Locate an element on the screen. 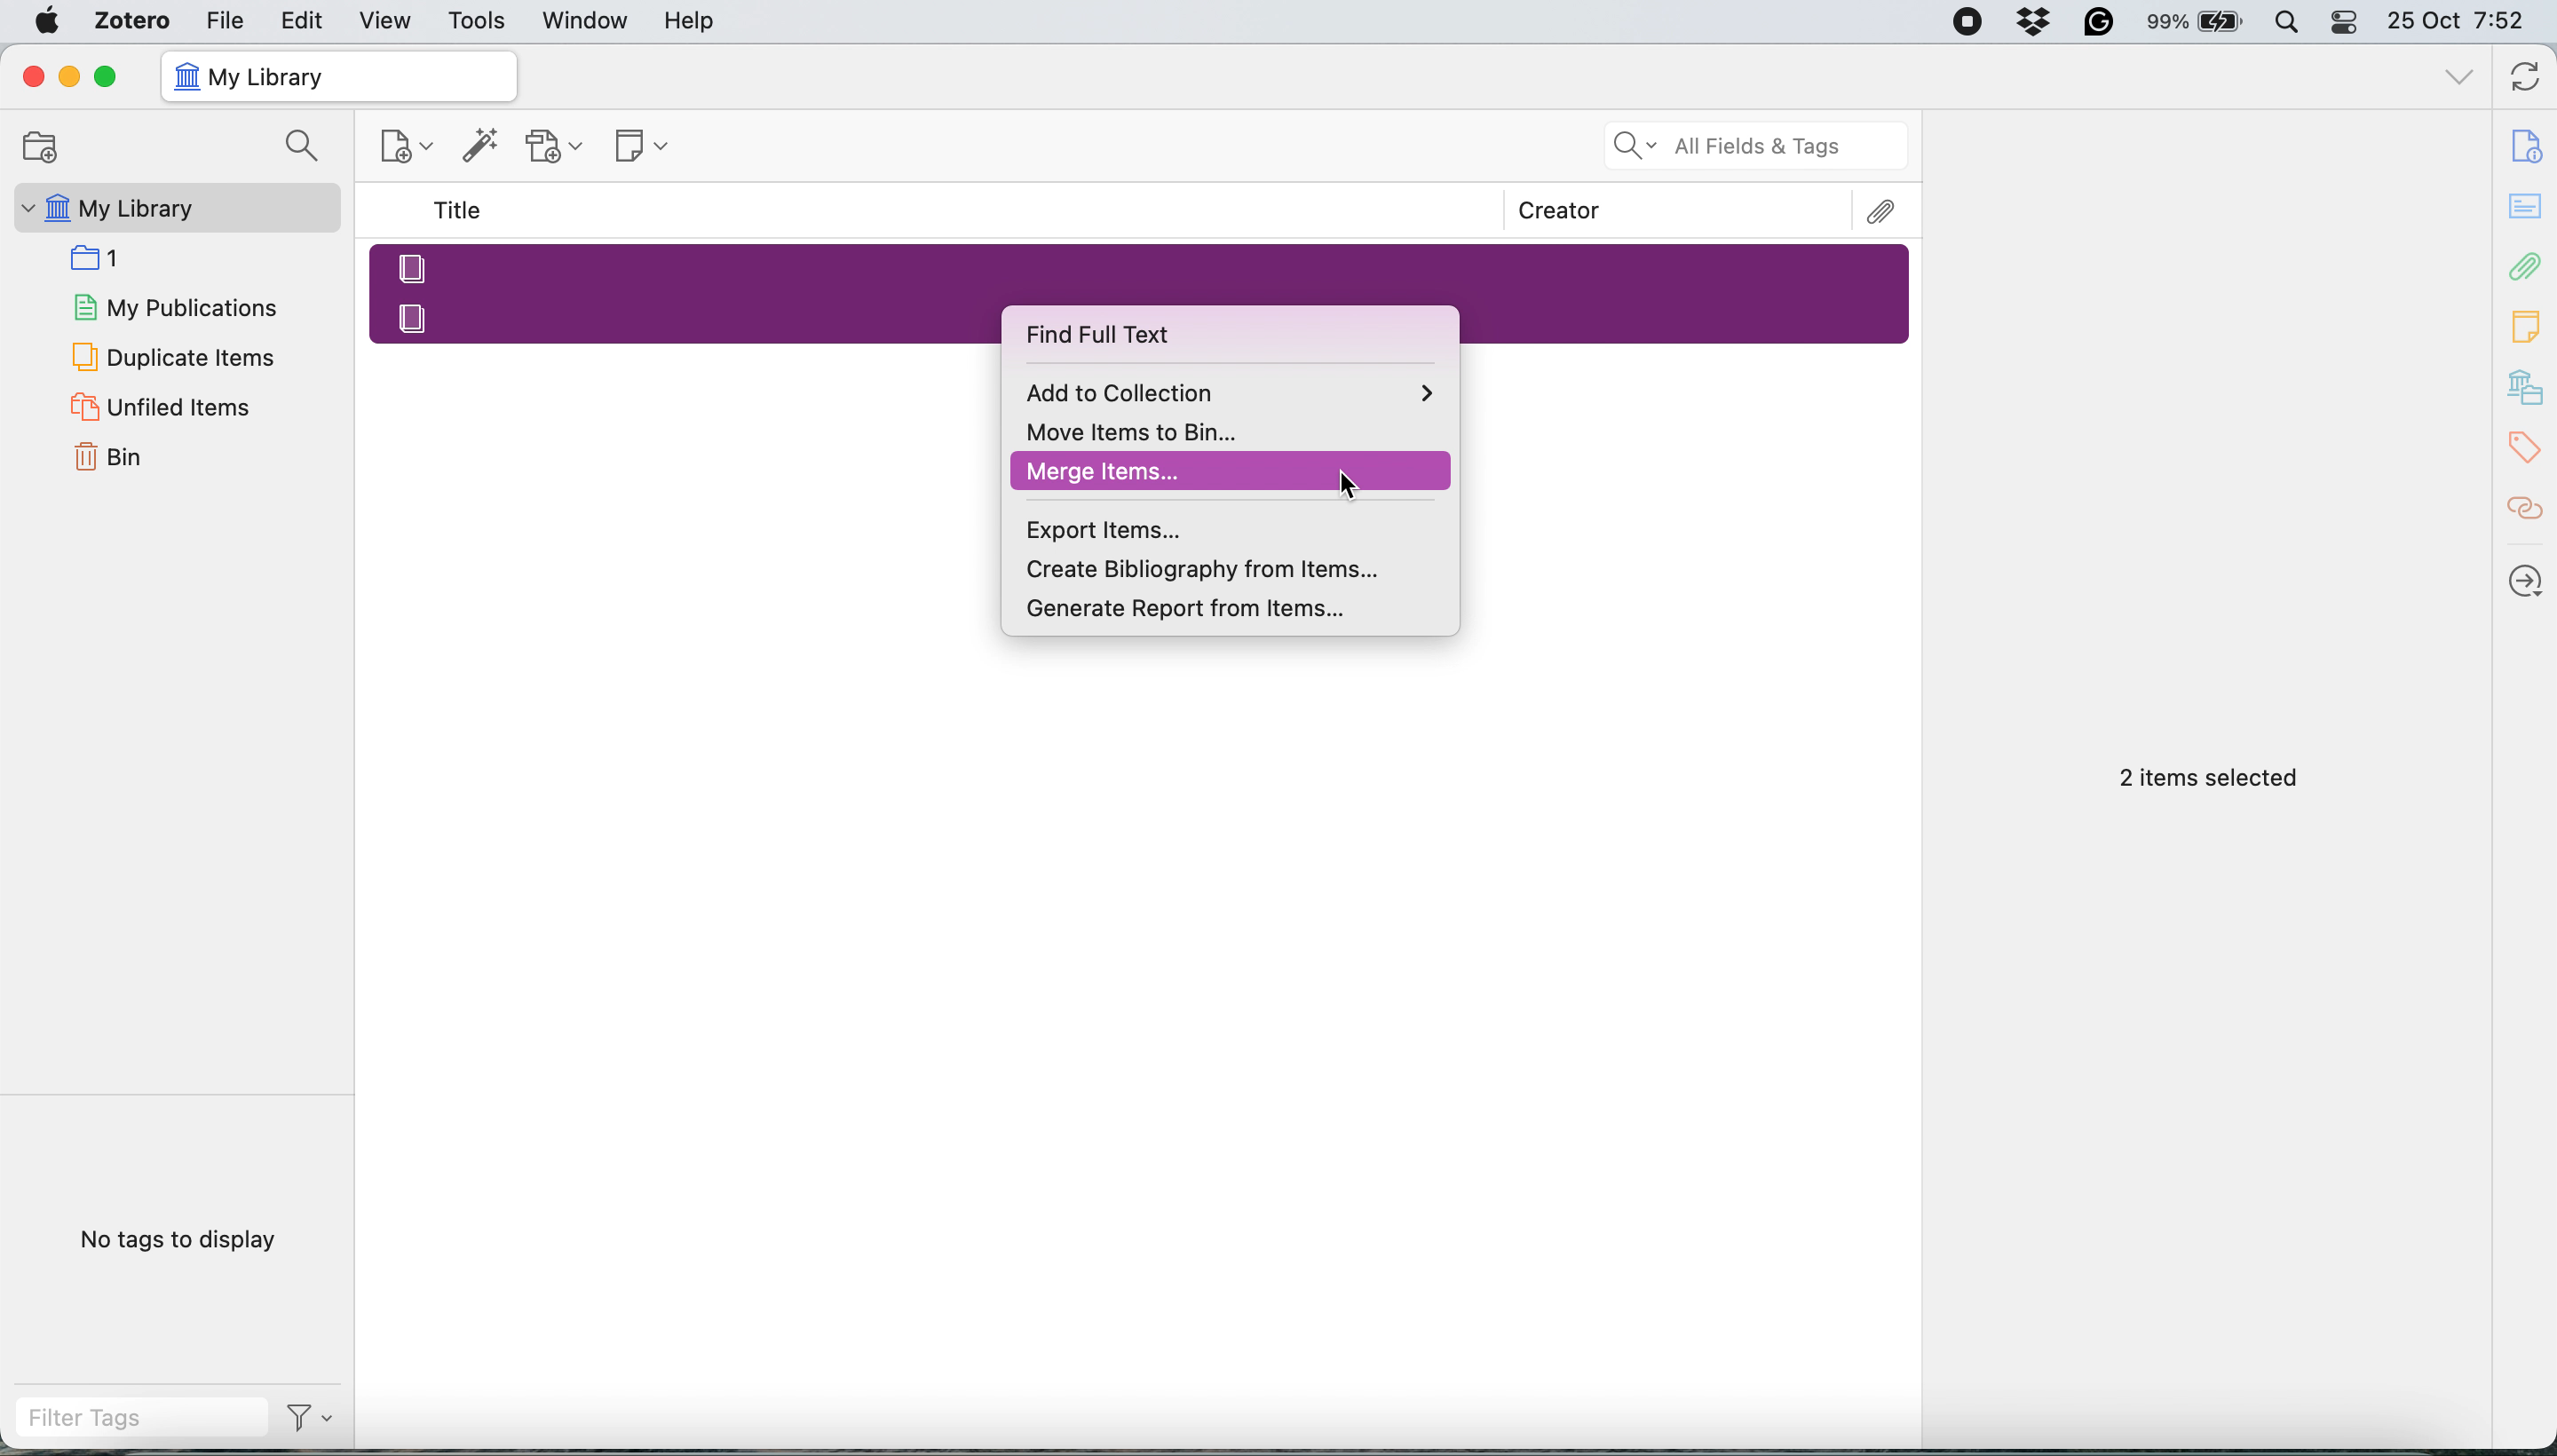  Bin is located at coordinates (133, 454).